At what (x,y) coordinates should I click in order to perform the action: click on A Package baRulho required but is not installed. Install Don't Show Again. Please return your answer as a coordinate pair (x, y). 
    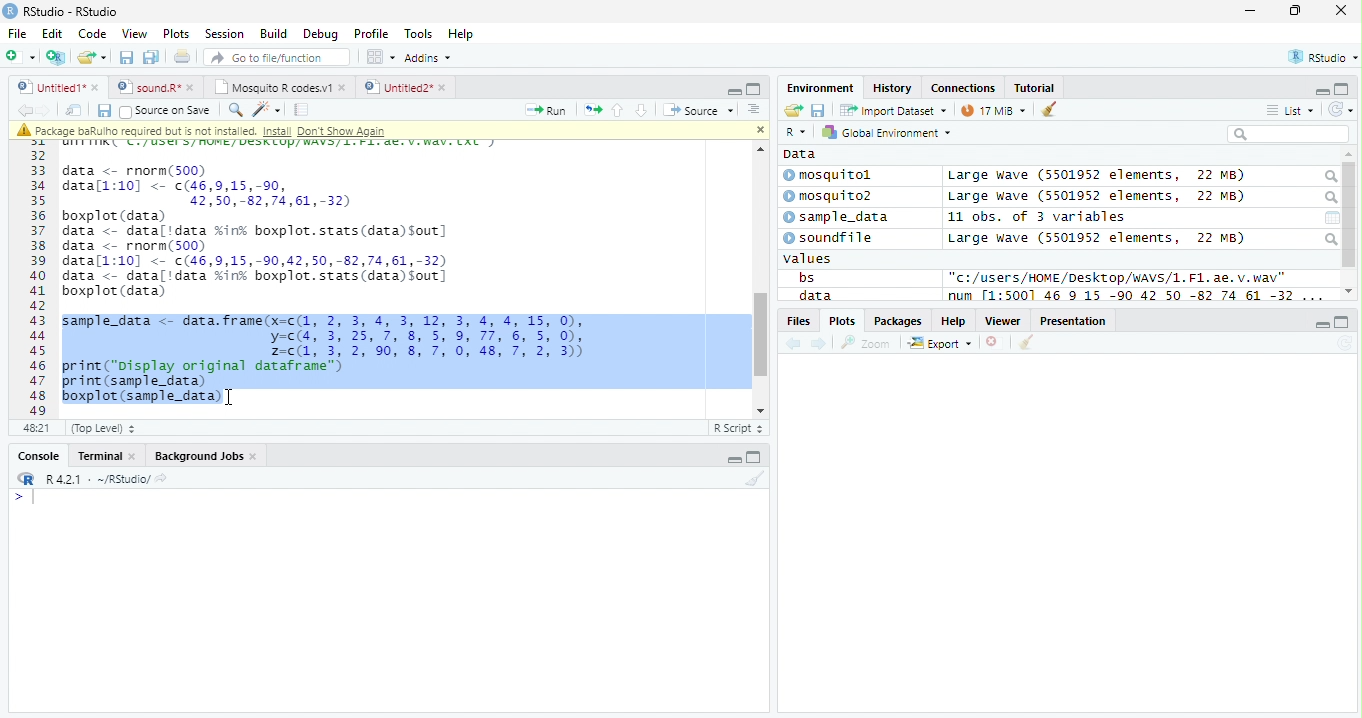
    Looking at the image, I should click on (242, 130).